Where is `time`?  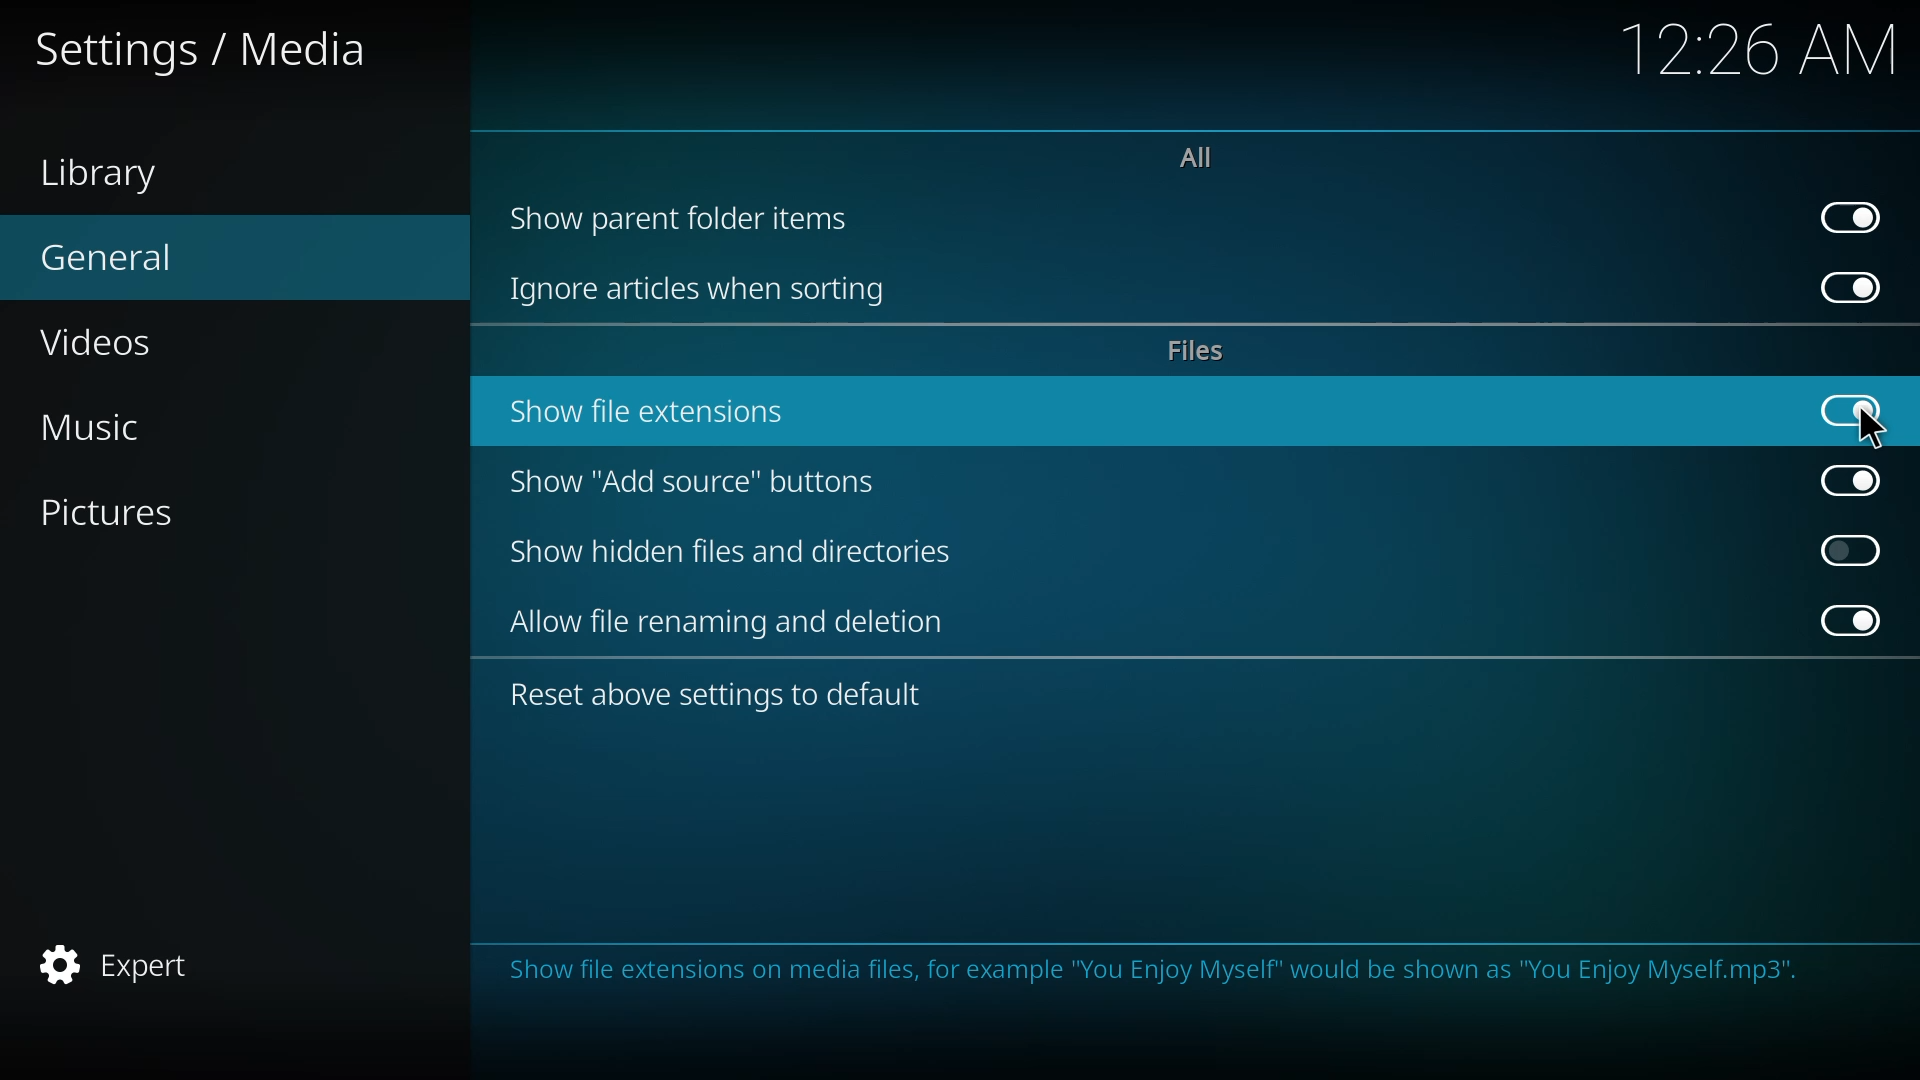
time is located at coordinates (1765, 49).